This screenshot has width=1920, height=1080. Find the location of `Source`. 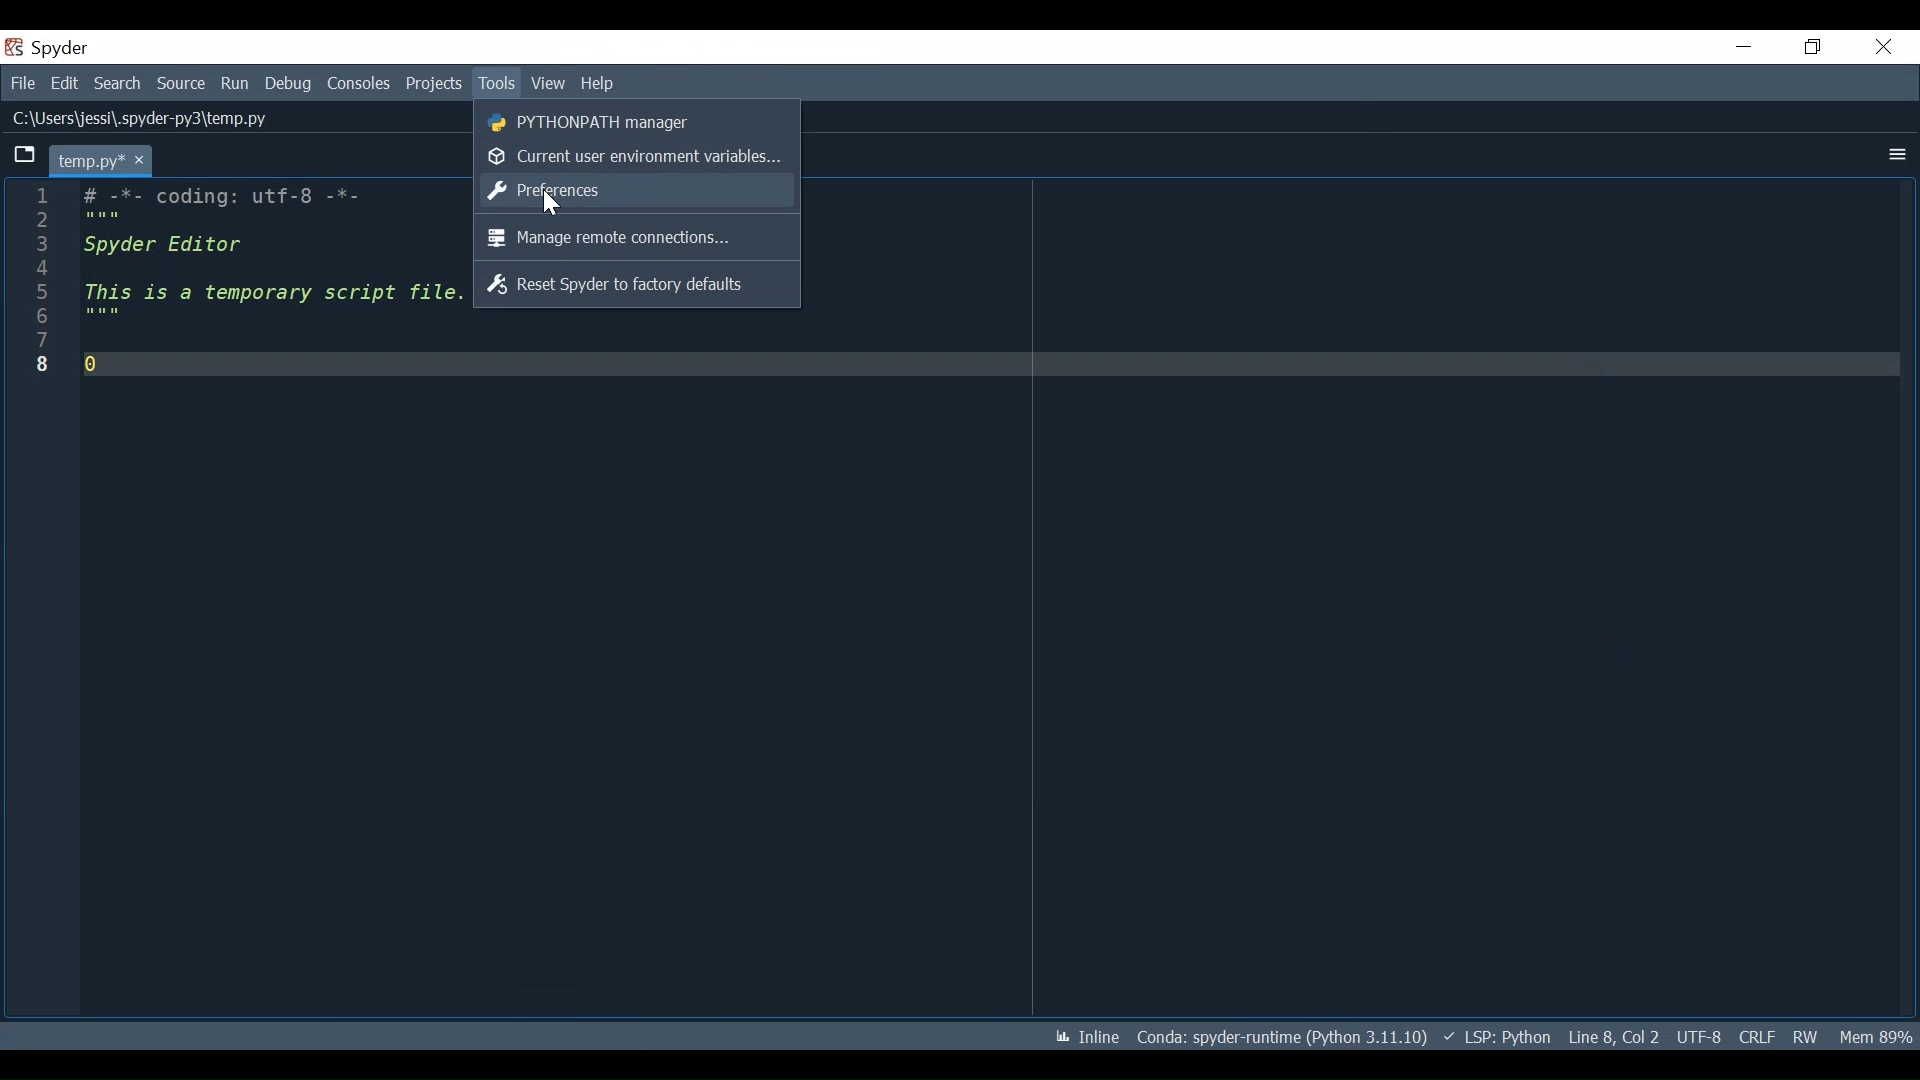

Source is located at coordinates (181, 83).